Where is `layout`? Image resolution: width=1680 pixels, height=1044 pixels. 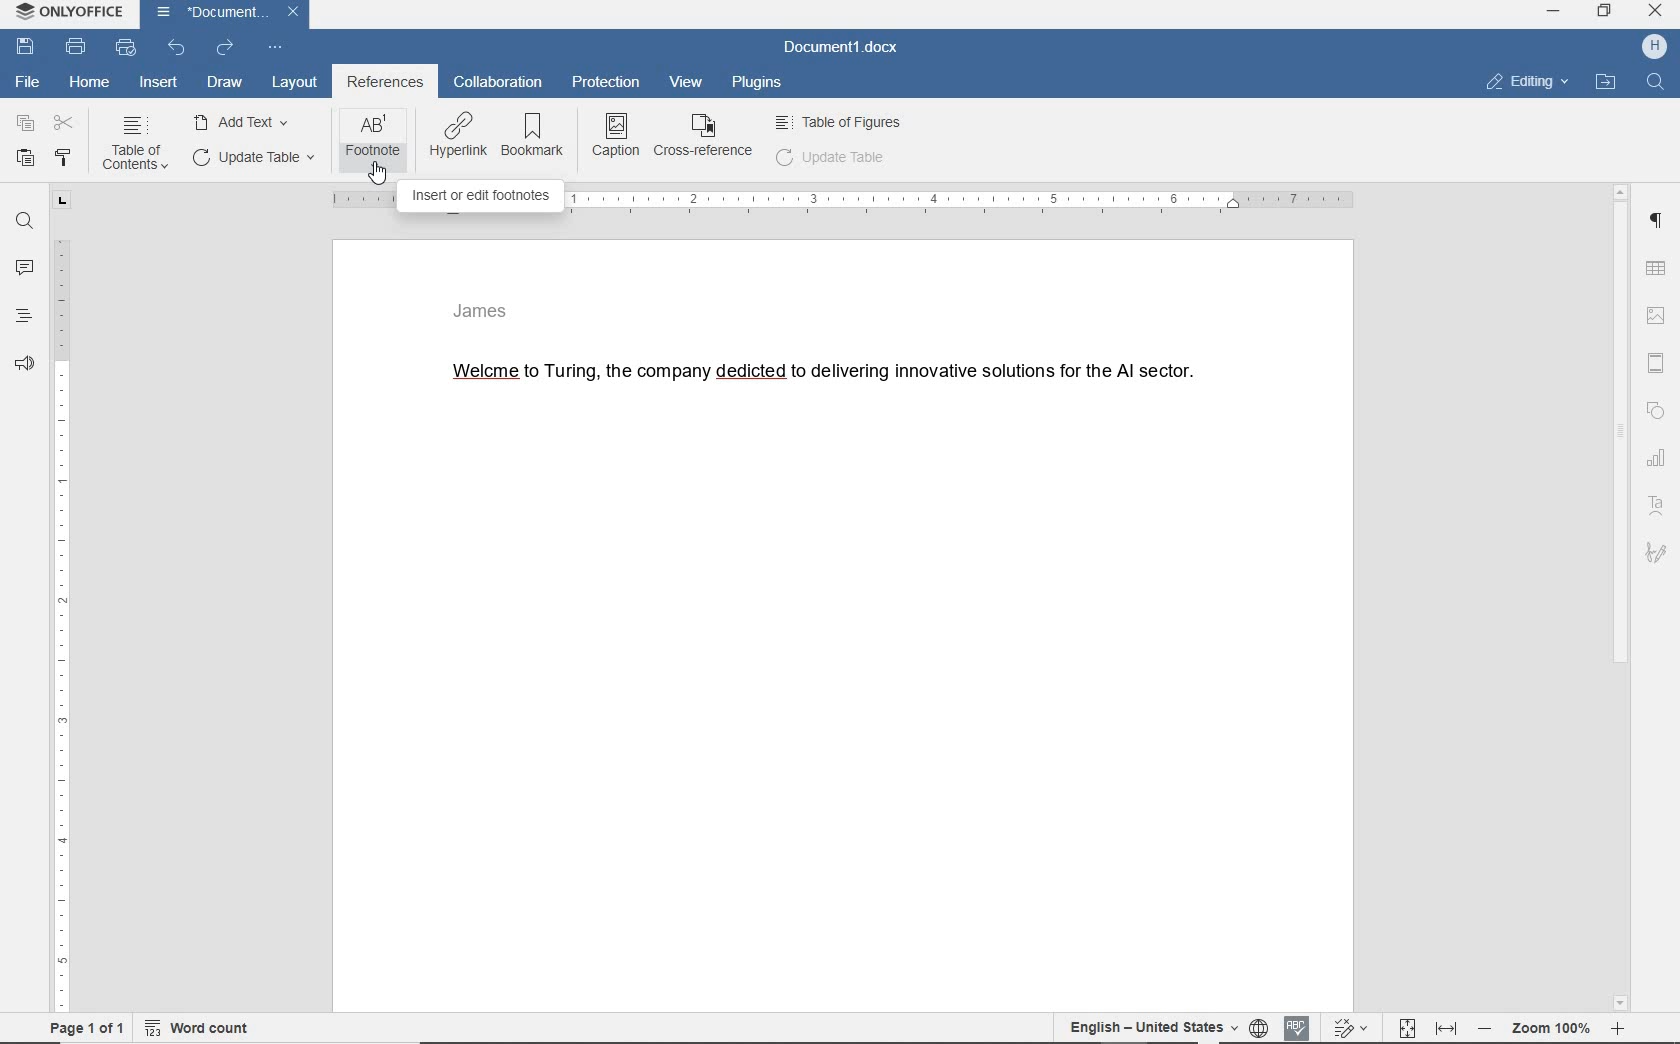 layout is located at coordinates (295, 84).